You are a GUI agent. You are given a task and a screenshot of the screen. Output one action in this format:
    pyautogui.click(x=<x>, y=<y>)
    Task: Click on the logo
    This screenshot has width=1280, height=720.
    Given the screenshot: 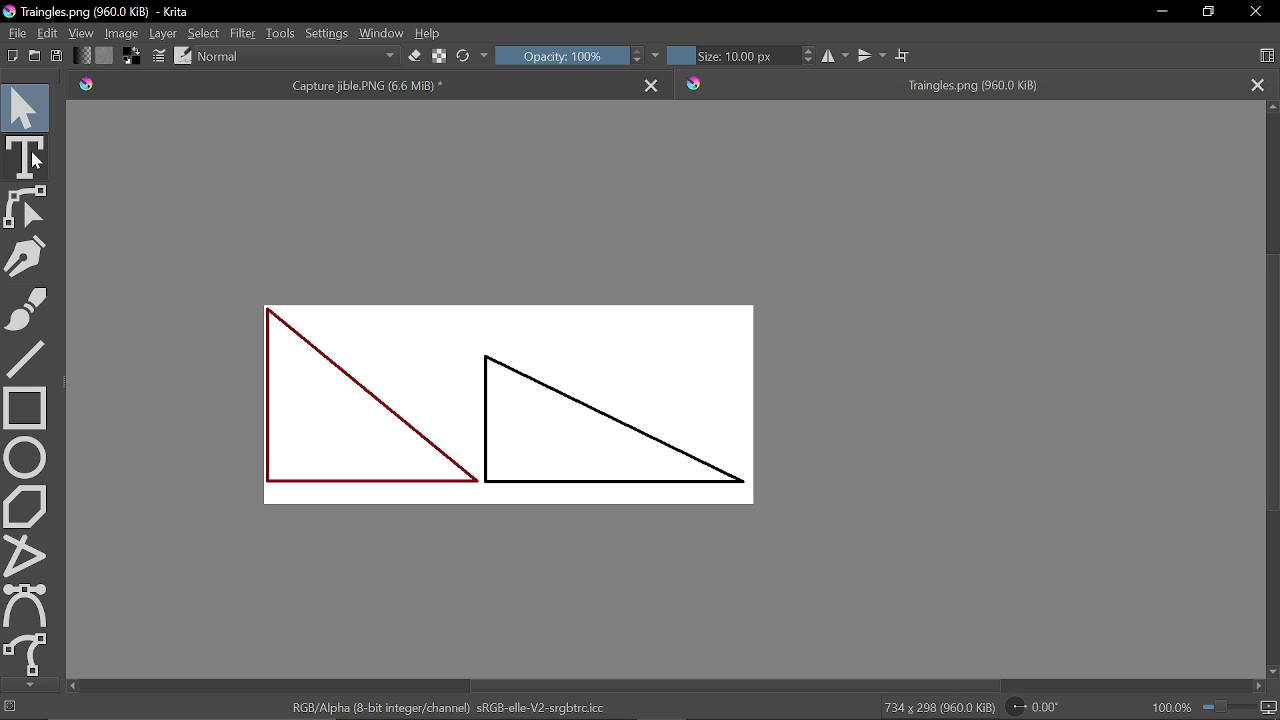 What is the action you would take?
    pyautogui.click(x=8, y=12)
    